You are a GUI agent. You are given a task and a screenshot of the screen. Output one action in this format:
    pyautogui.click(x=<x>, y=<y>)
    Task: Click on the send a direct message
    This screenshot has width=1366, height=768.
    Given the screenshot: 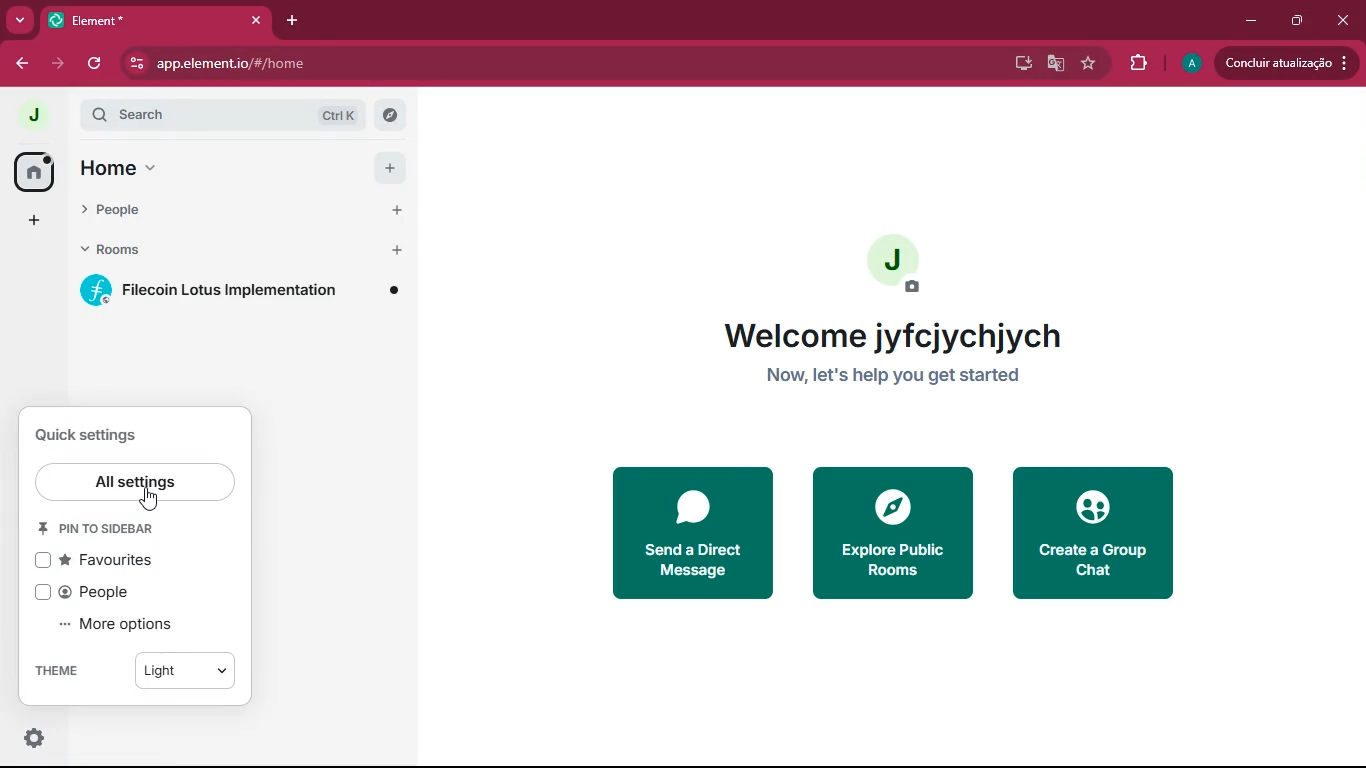 What is the action you would take?
    pyautogui.click(x=697, y=533)
    